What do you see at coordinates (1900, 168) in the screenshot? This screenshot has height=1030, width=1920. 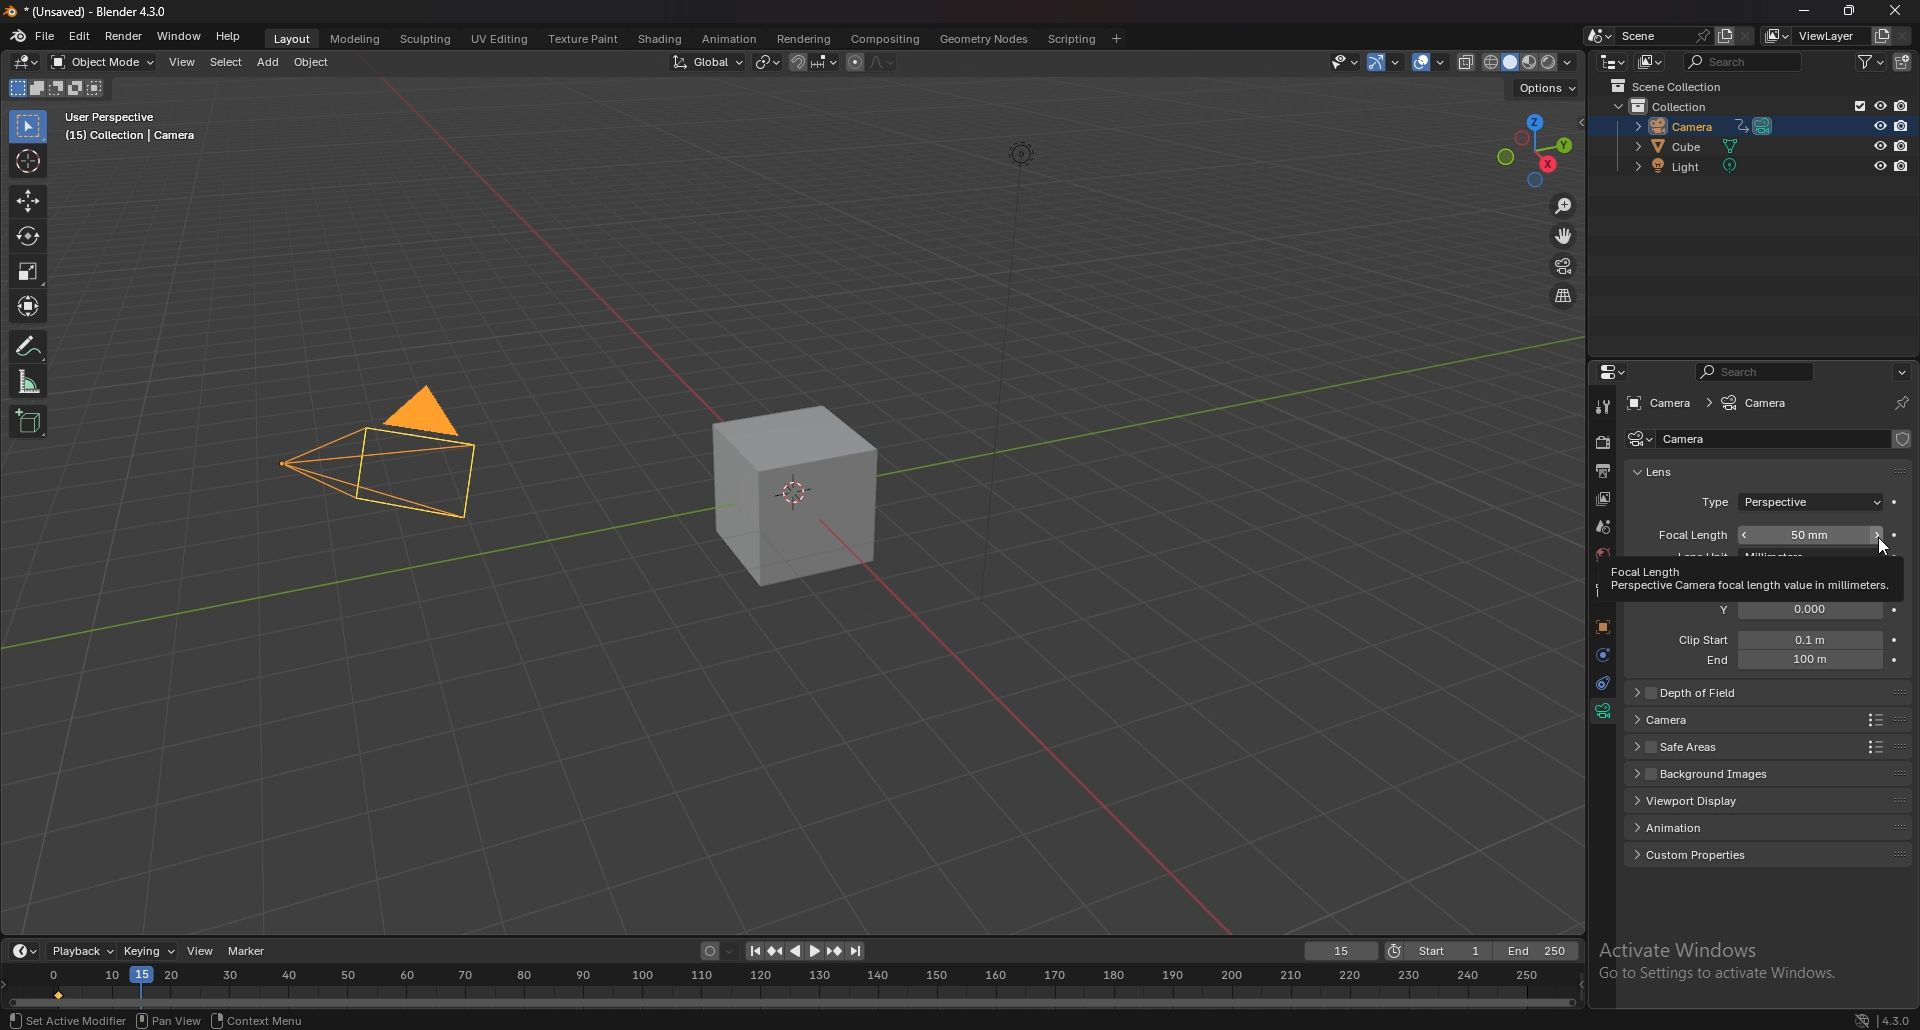 I see `disable in renders` at bounding box center [1900, 168].